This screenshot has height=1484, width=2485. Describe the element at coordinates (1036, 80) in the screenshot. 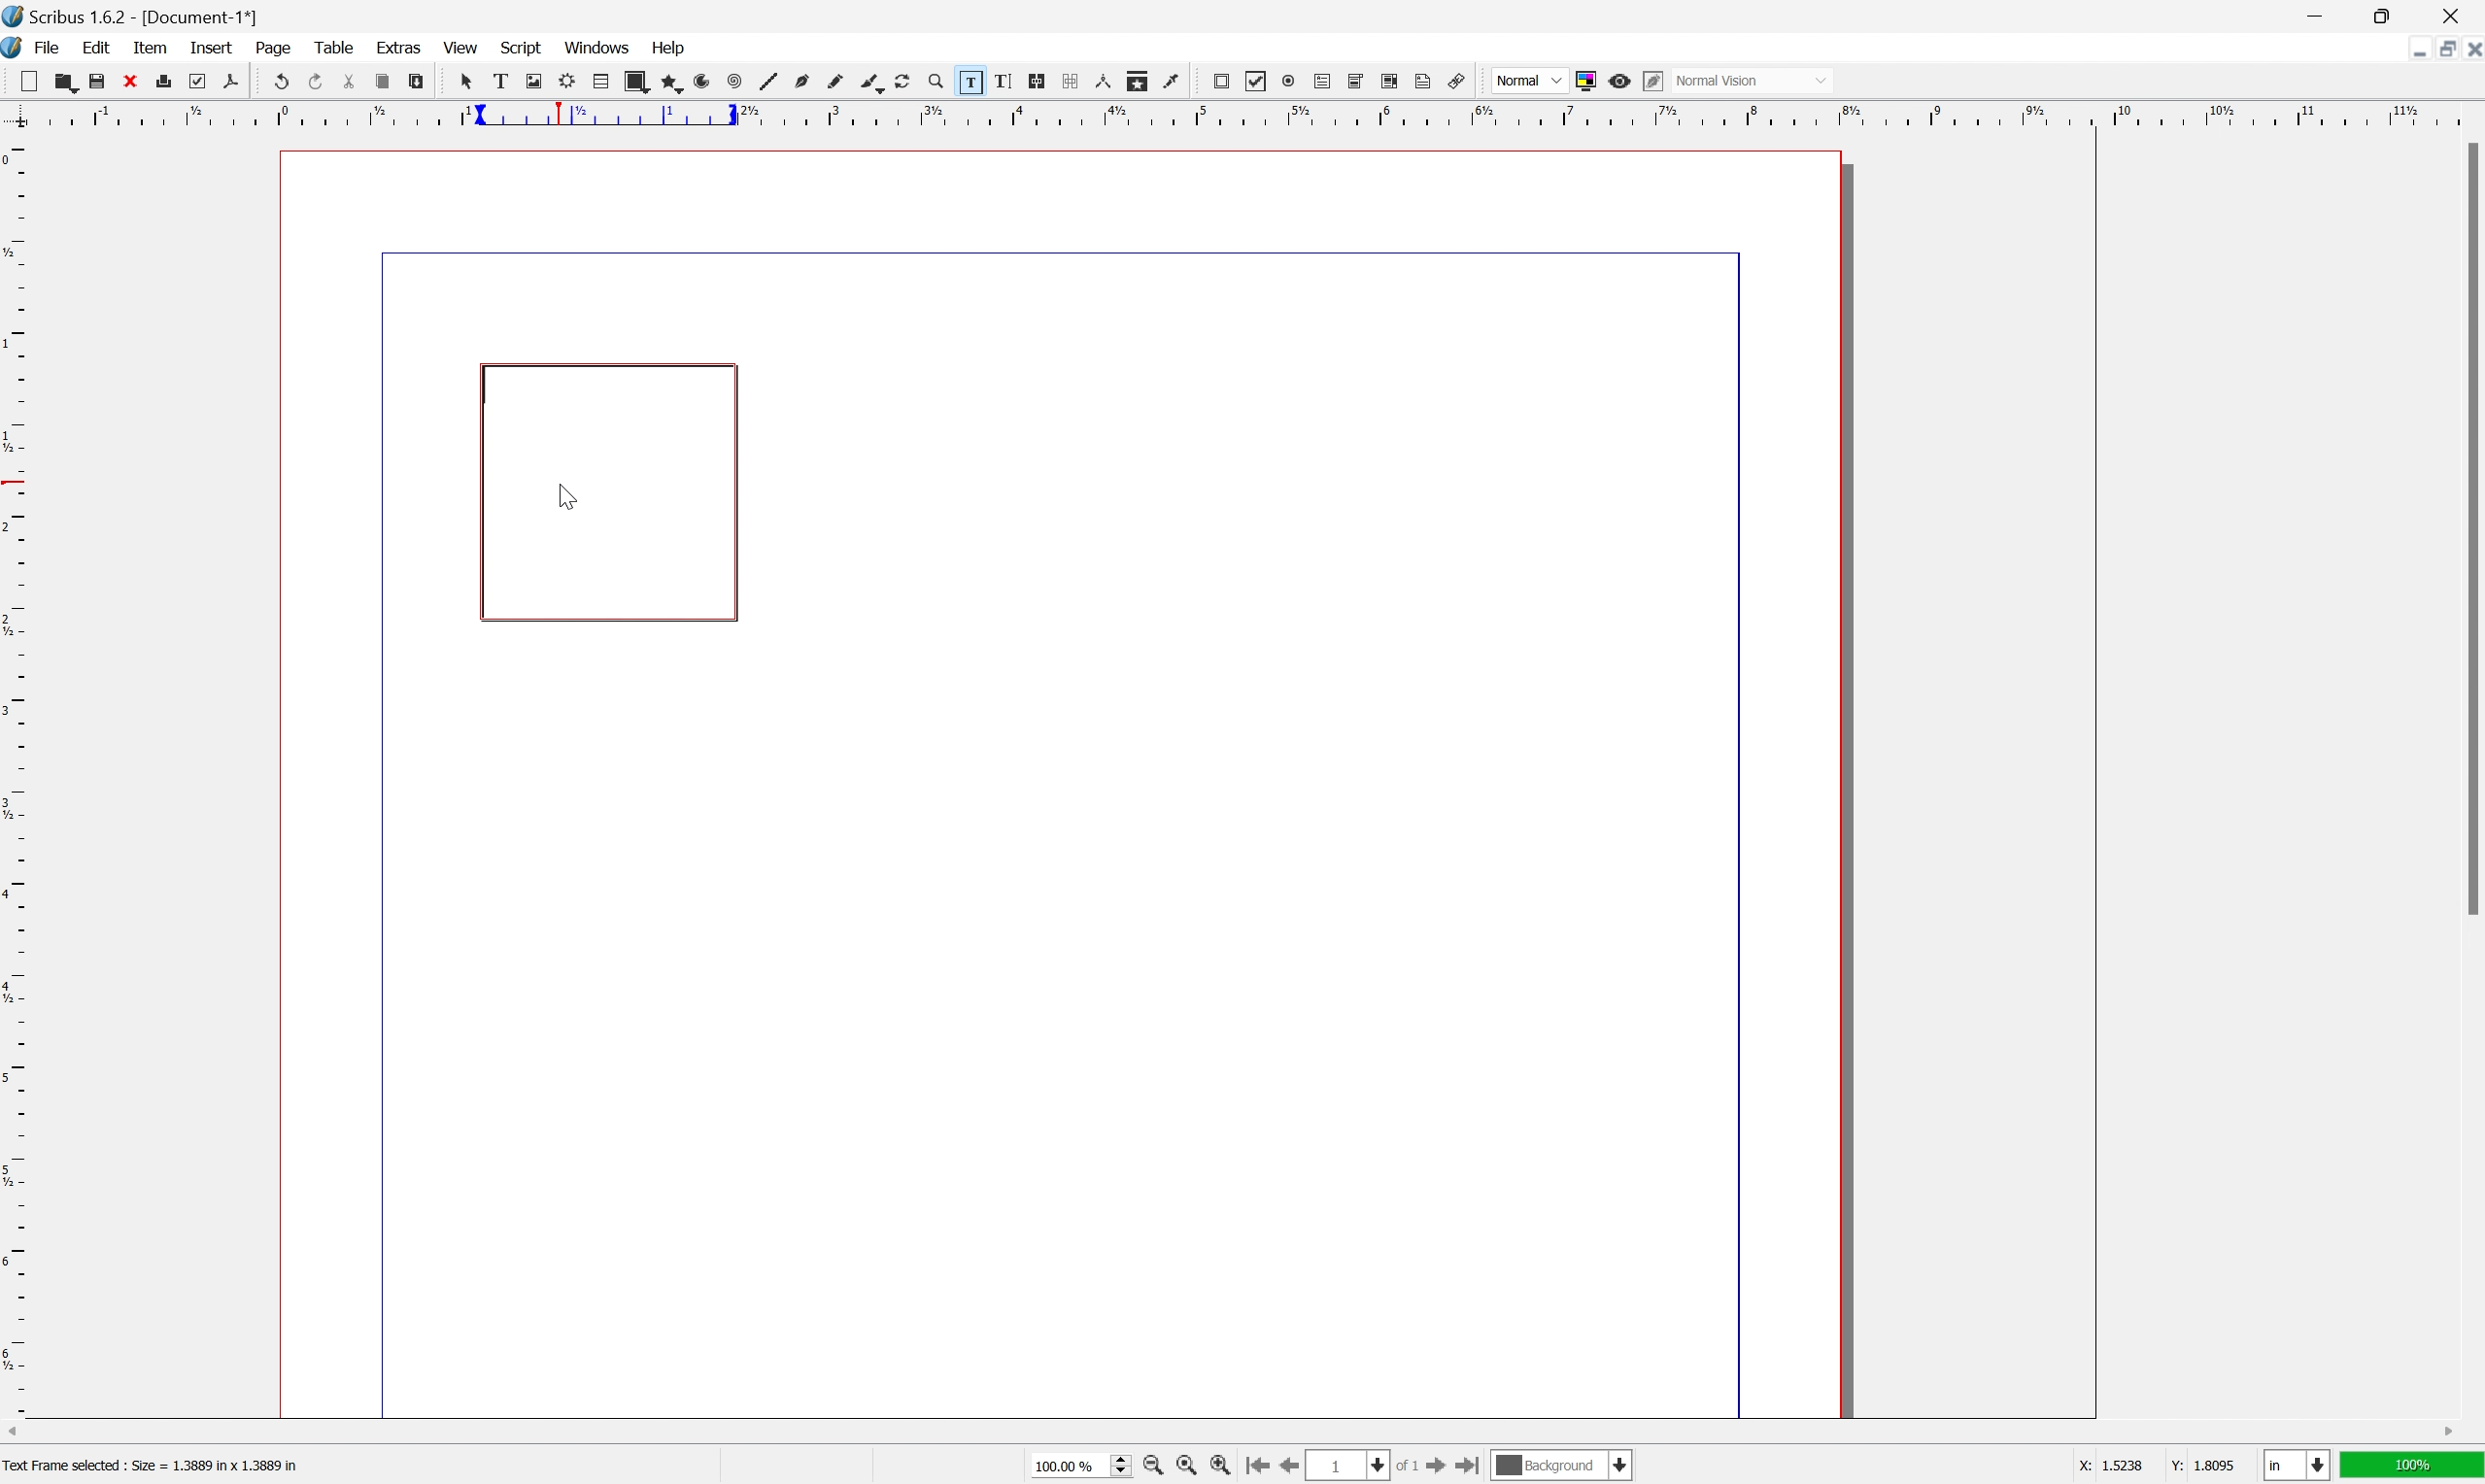

I see `link text frames` at that location.